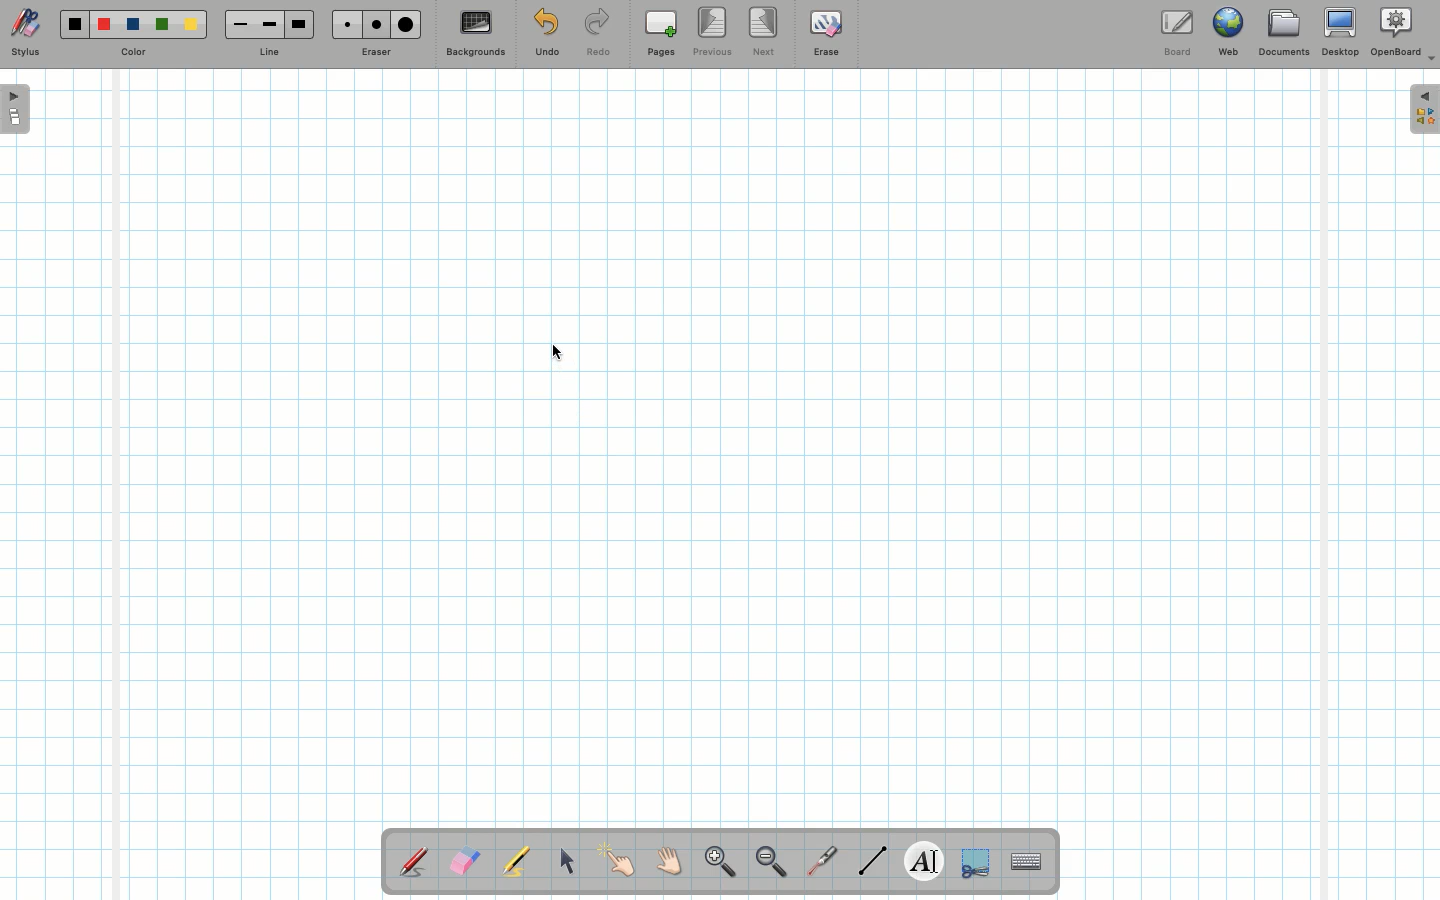  Describe the element at coordinates (237, 25) in the screenshot. I see `Small line` at that location.